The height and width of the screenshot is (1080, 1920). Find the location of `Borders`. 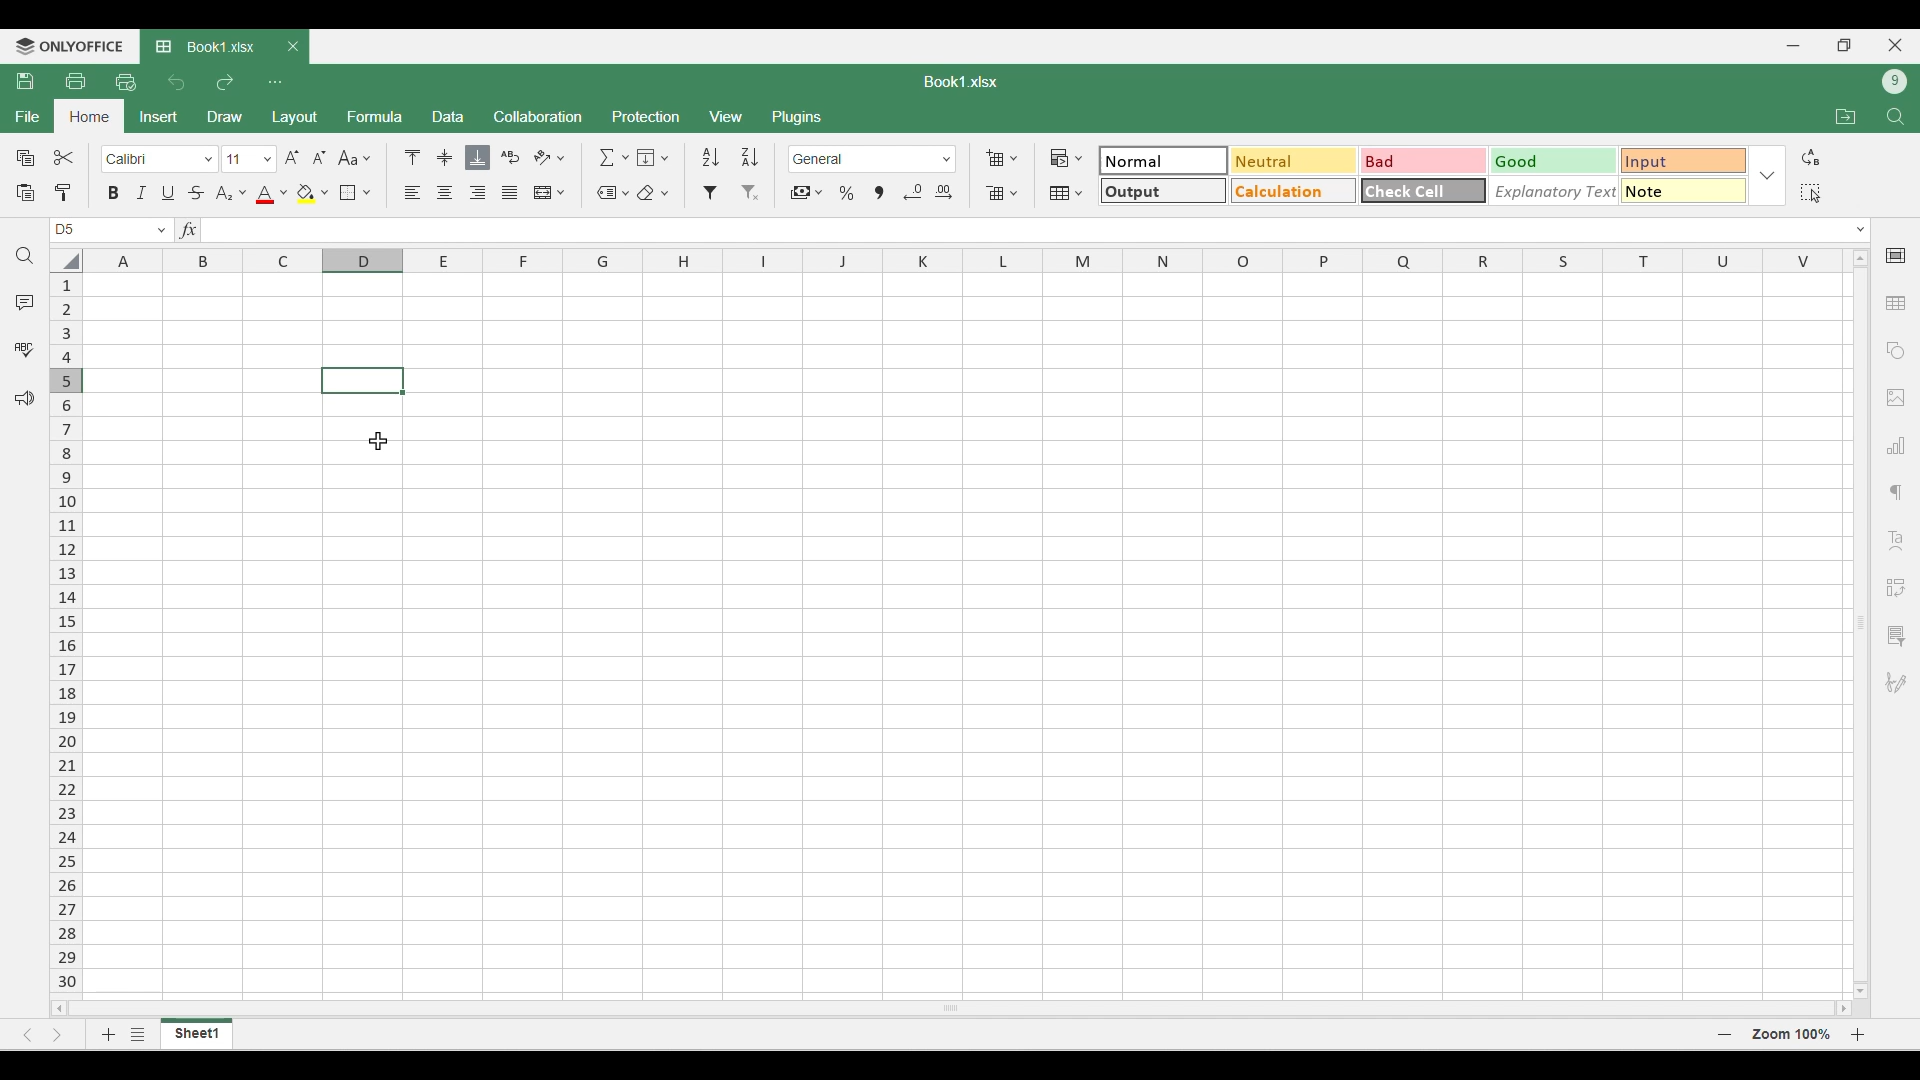

Borders is located at coordinates (355, 193).